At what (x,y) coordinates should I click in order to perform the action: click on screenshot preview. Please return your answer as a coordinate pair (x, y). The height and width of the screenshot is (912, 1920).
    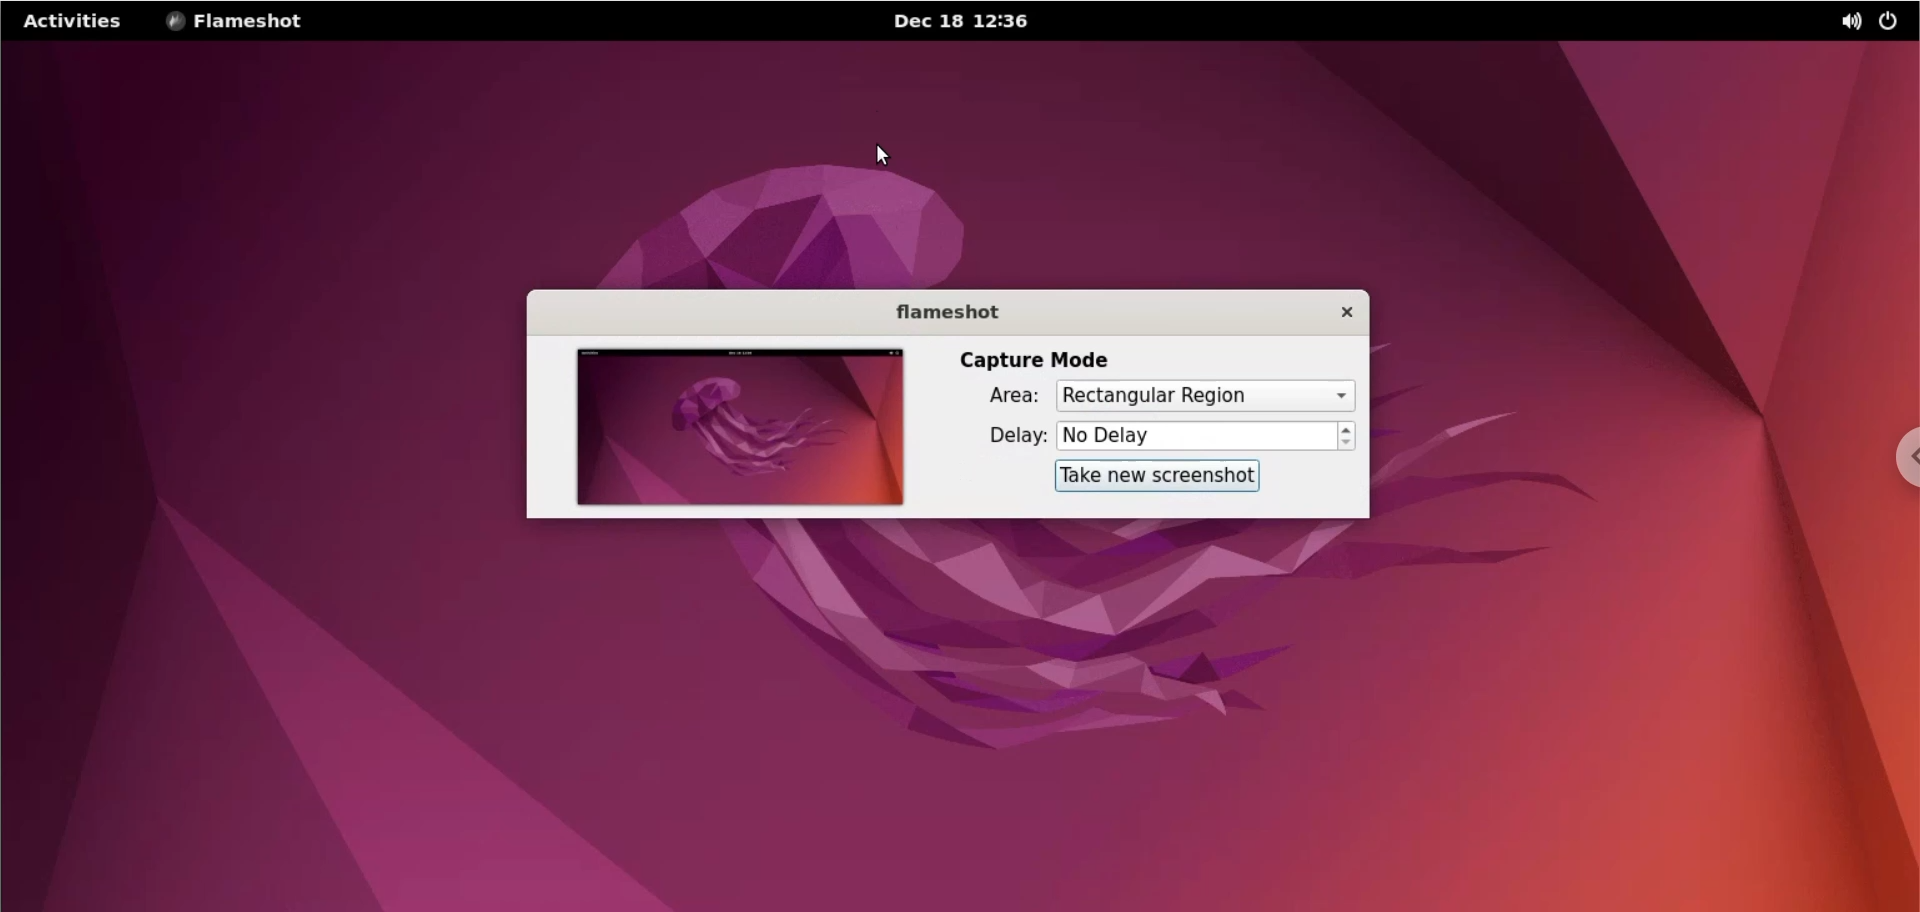
    Looking at the image, I should click on (746, 426).